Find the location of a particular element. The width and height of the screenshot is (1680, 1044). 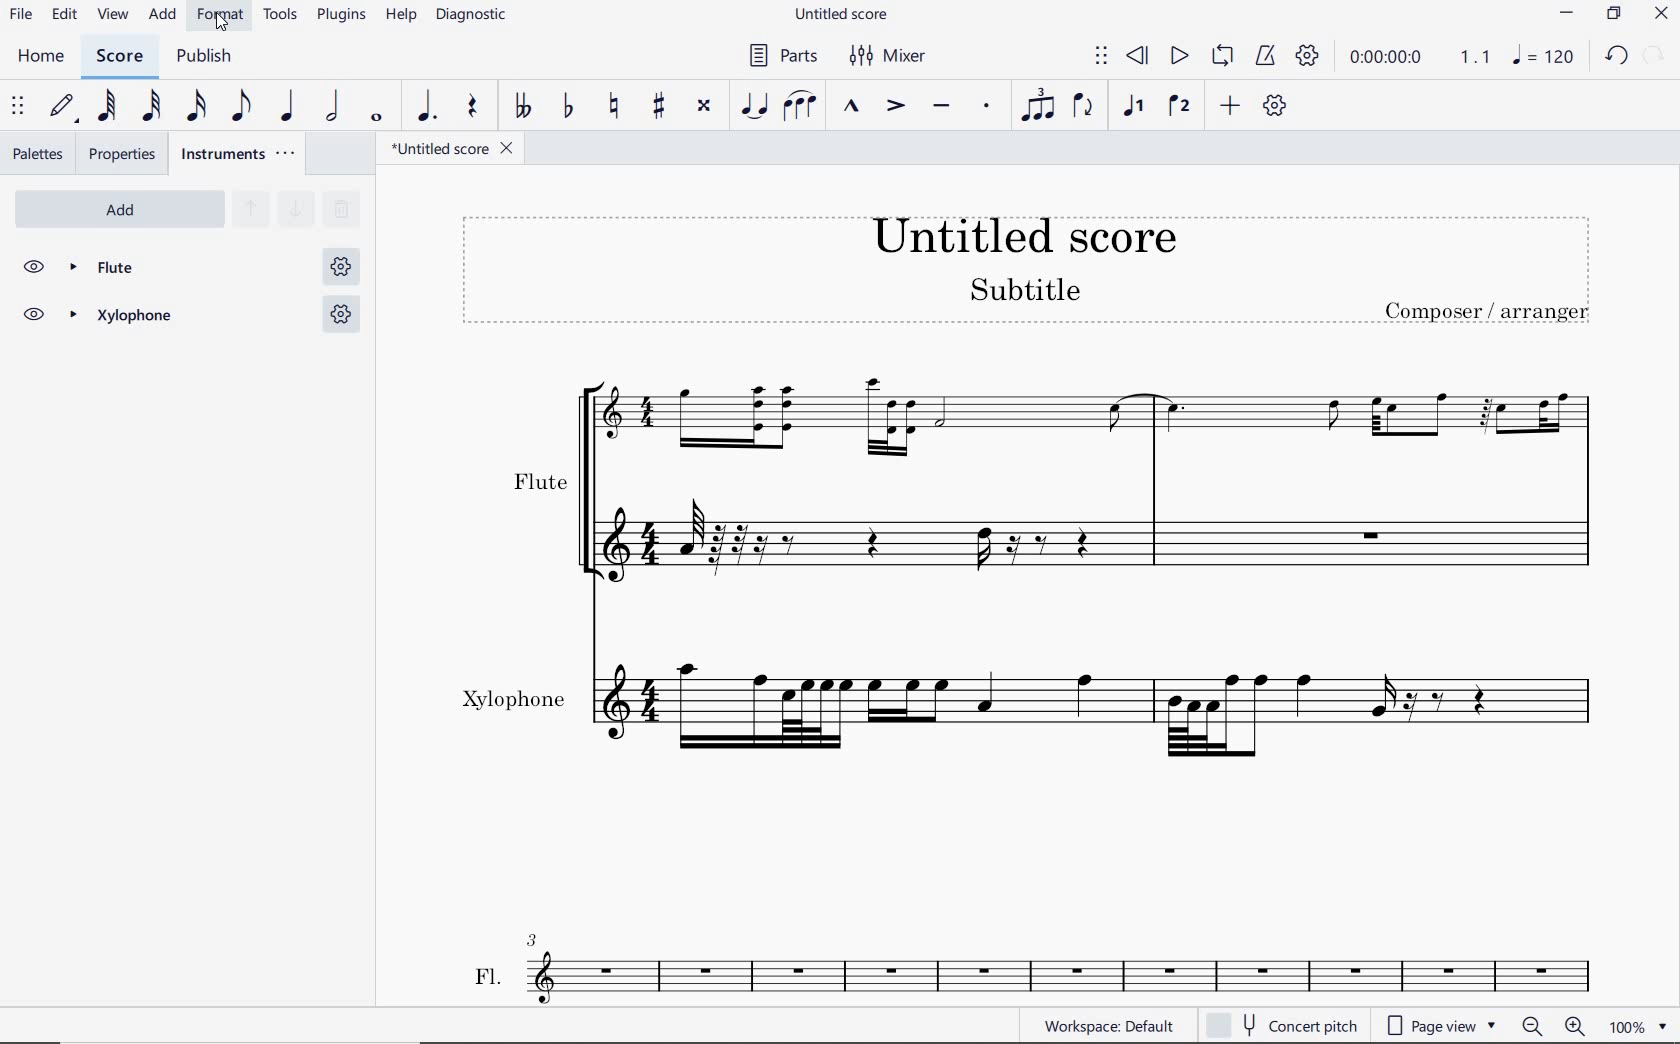

FLIP DIRECTION is located at coordinates (1084, 109).